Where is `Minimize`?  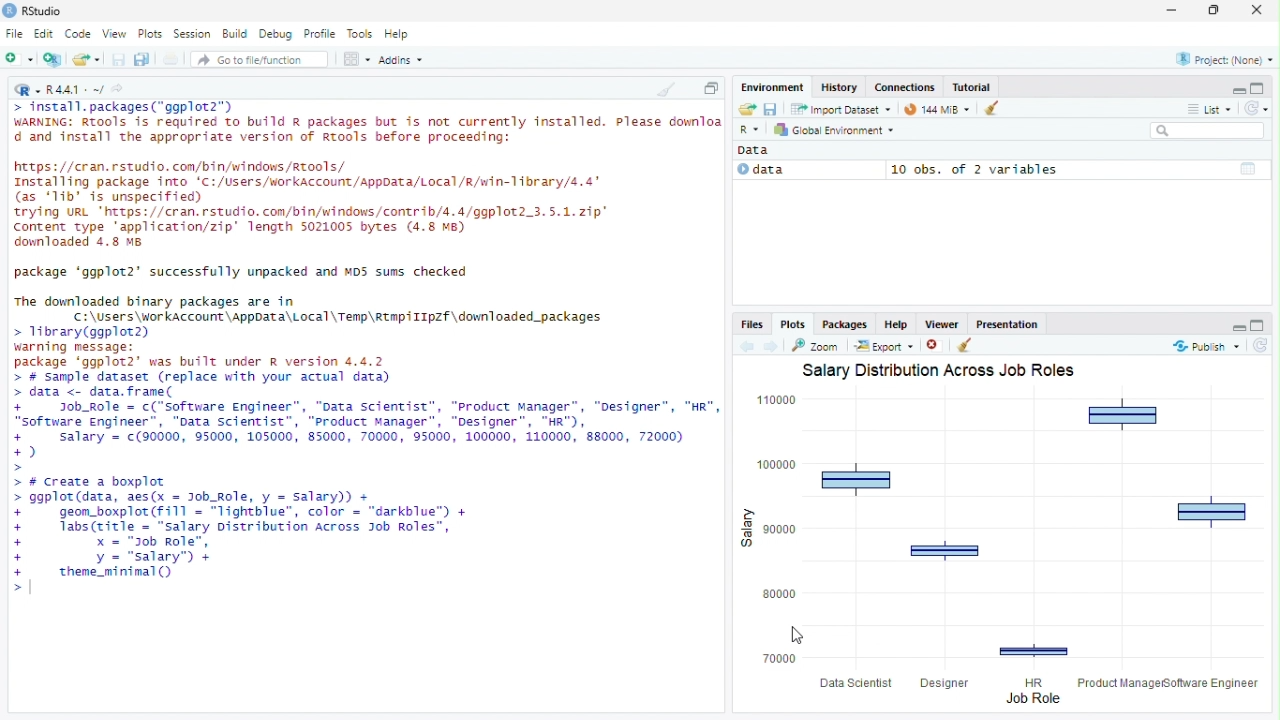 Minimize is located at coordinates (1170, 11).